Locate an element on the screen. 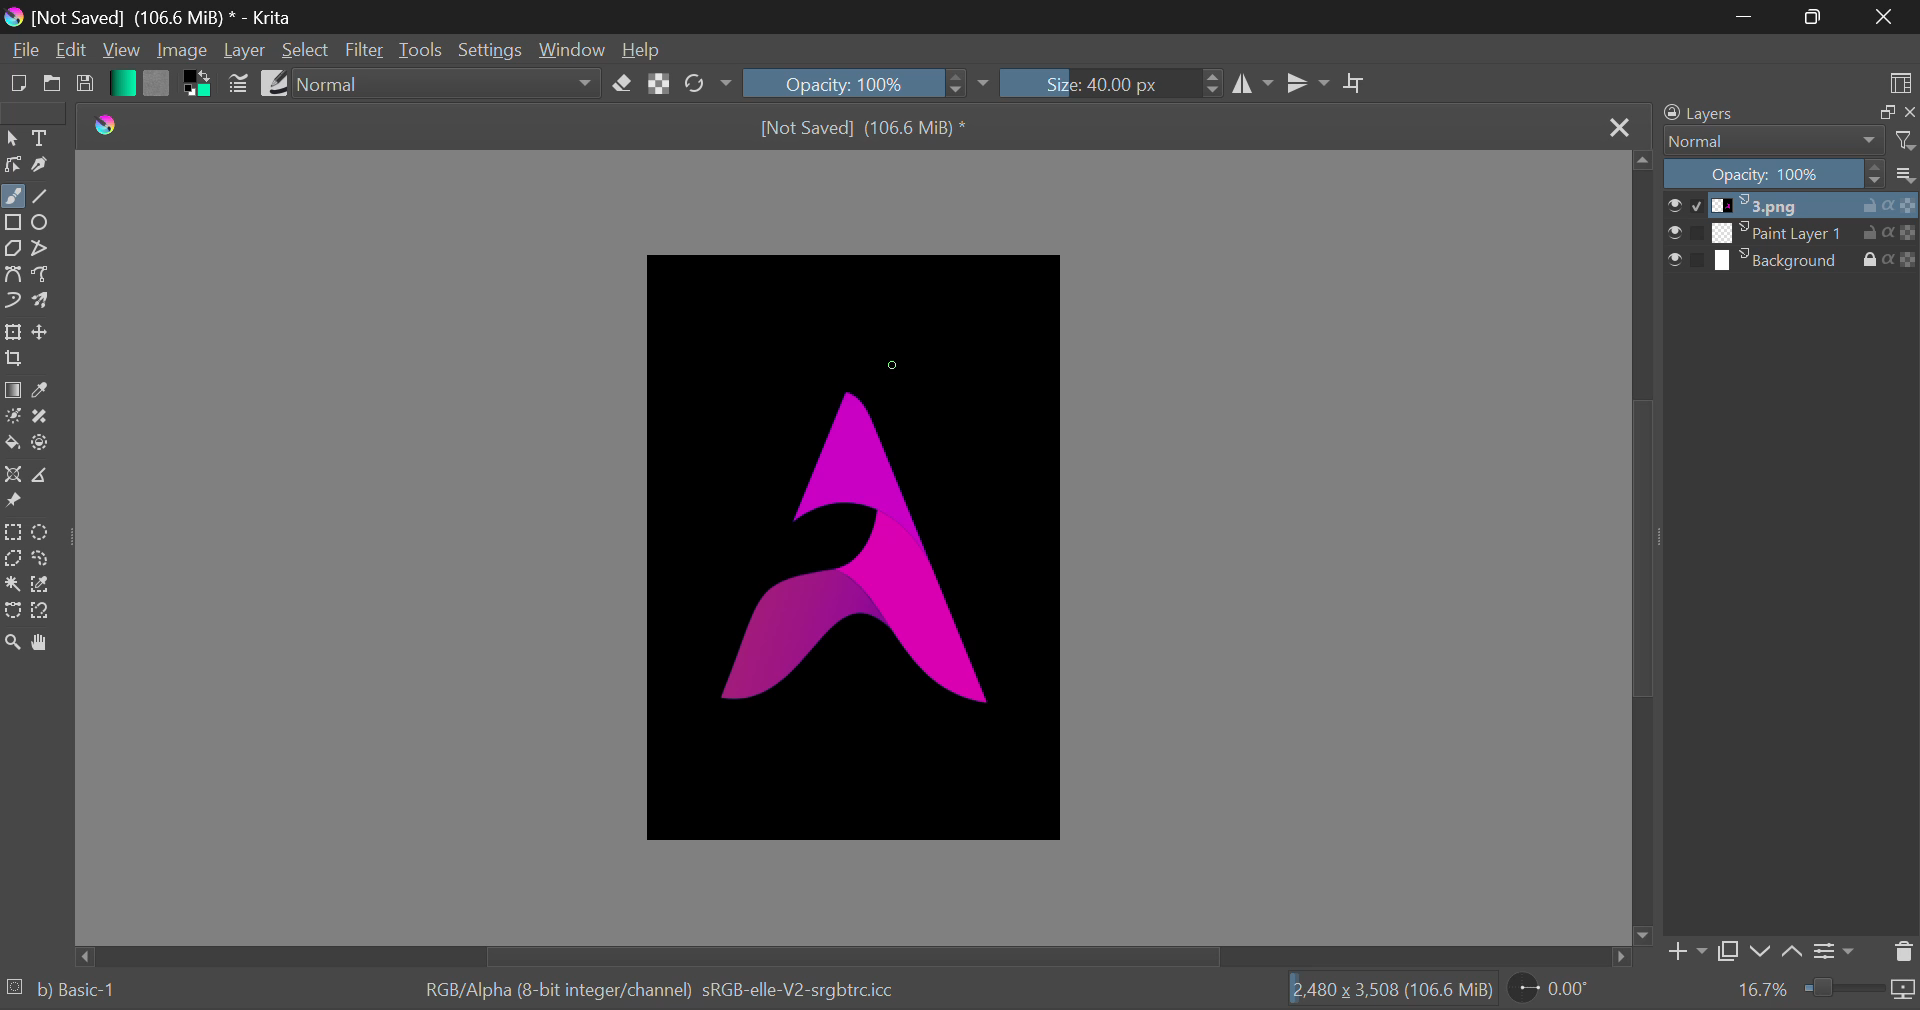  Assistant Tool is located at coordinates (12, 476).